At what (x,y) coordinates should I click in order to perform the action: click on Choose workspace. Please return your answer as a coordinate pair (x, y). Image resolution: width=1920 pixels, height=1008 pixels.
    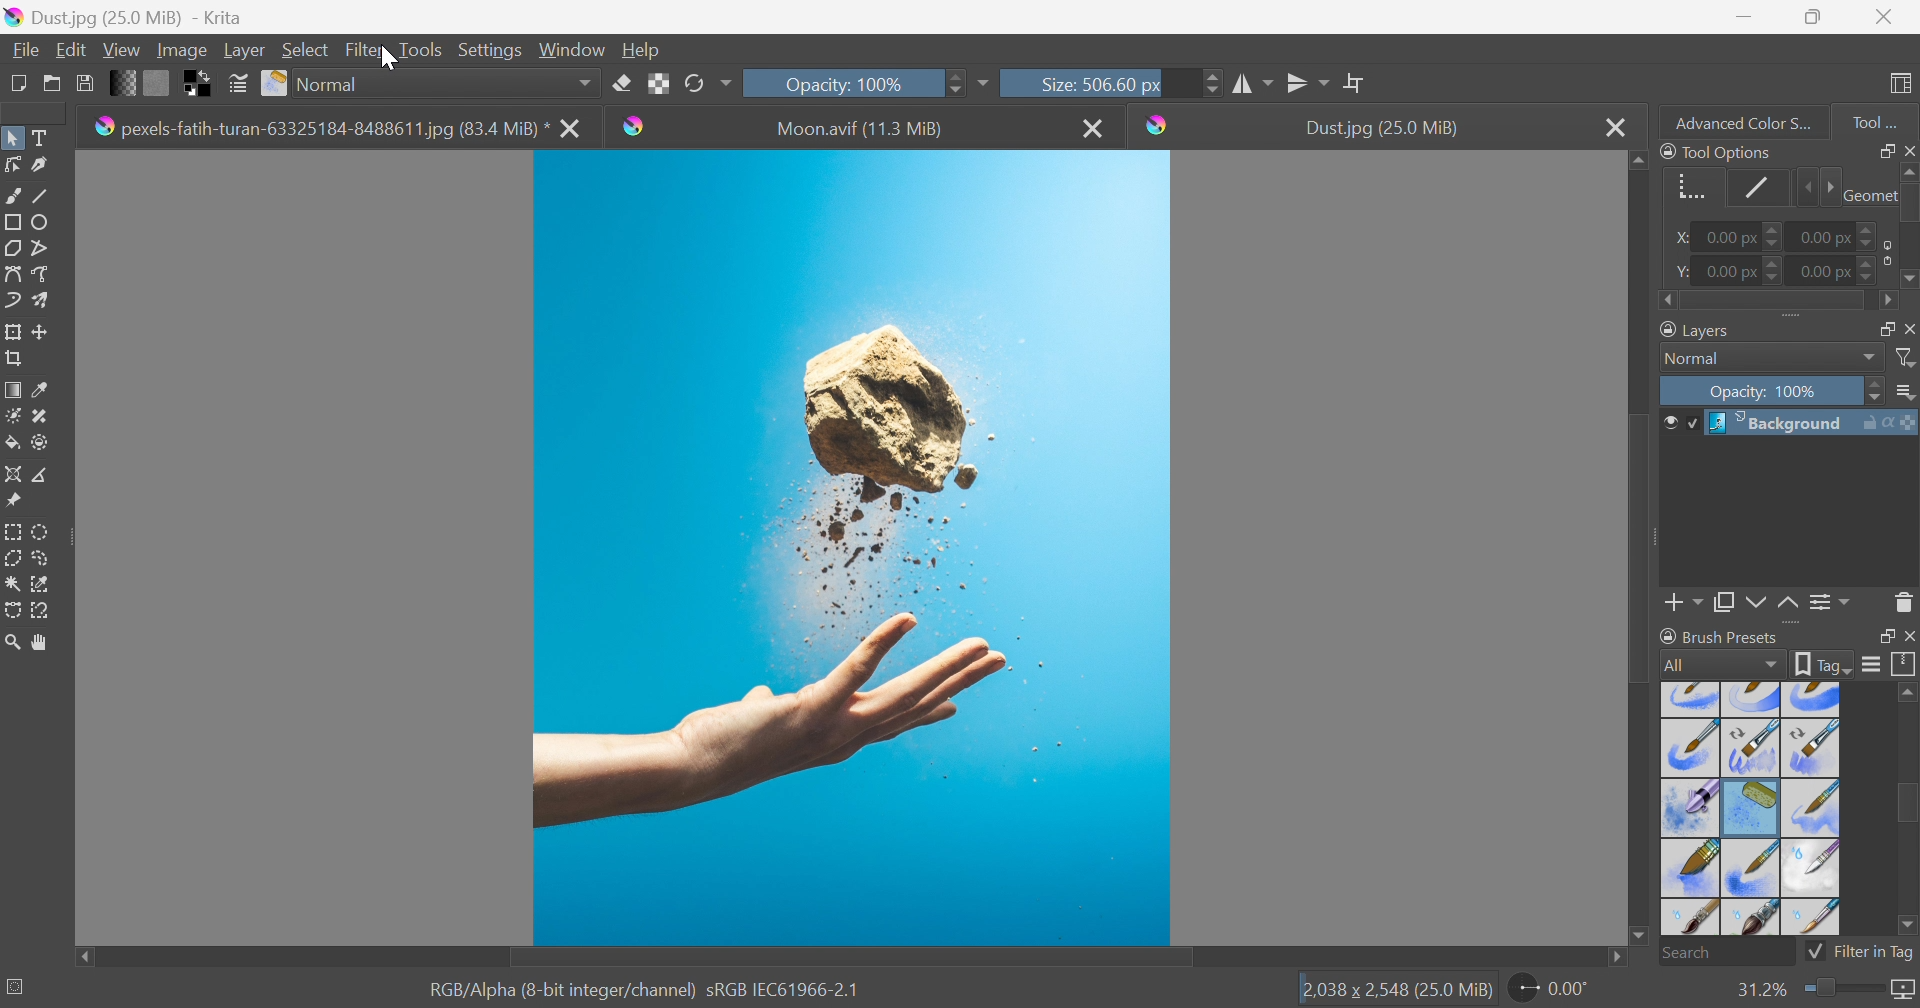
    Looking at the image, I should click on (1904, 84).